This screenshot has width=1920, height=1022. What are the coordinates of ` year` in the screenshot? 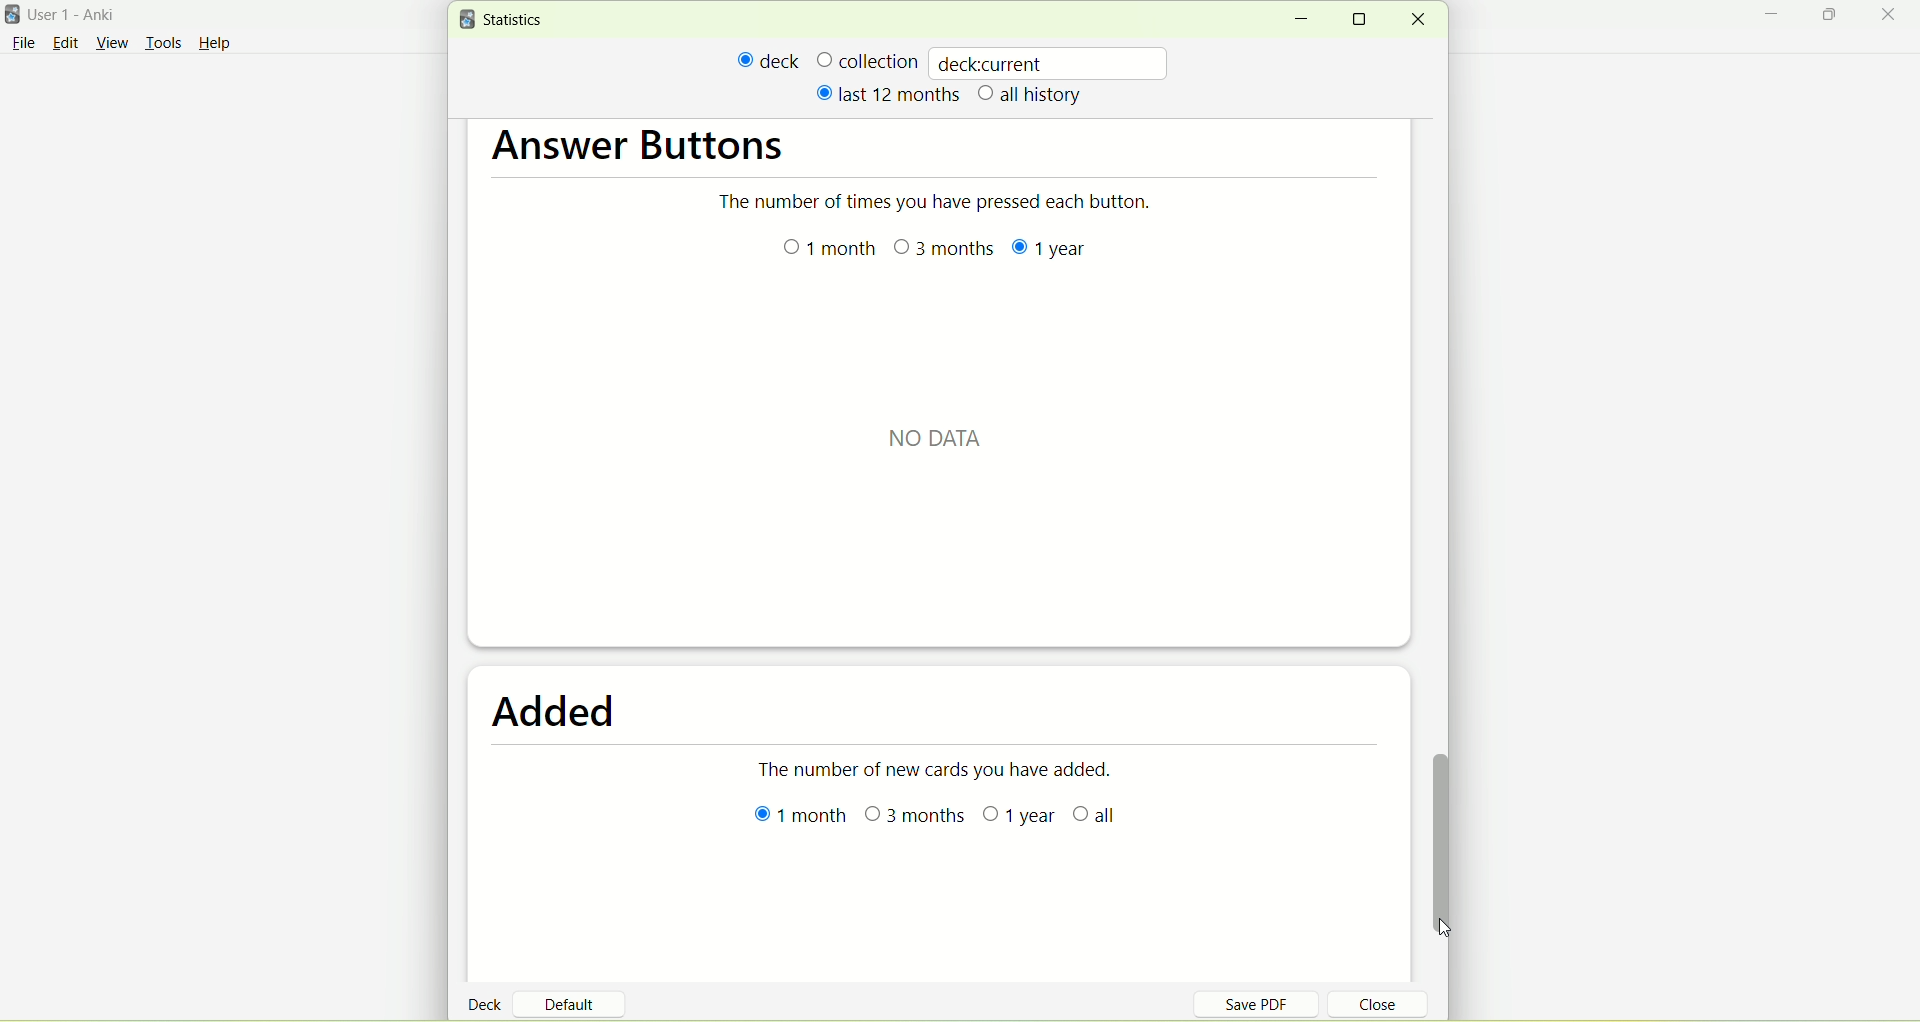 It's located at (1043, 248).